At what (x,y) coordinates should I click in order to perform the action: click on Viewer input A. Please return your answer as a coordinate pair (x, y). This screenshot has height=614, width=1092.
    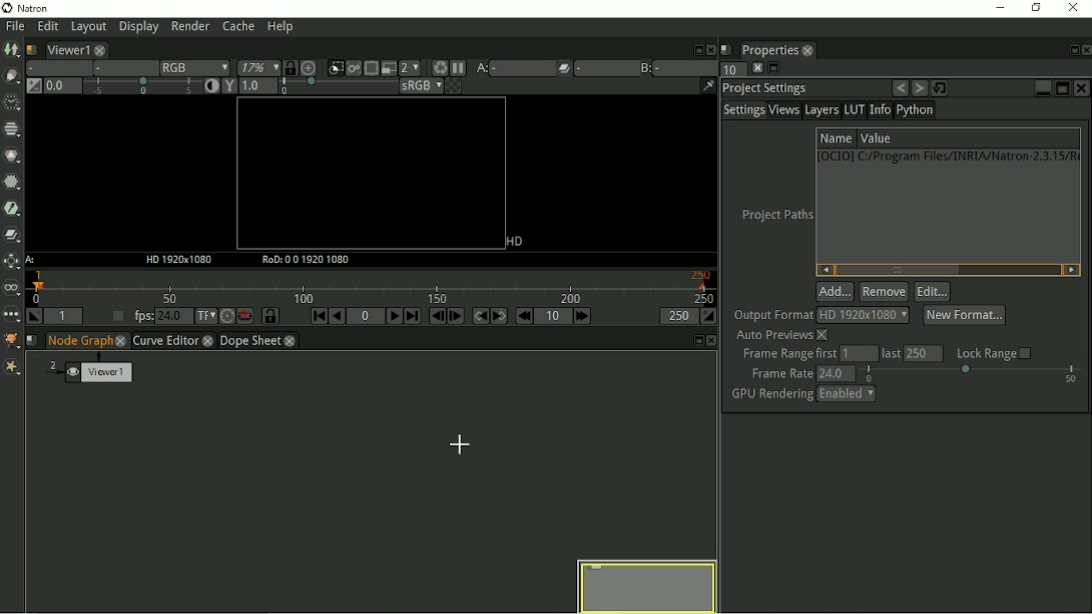
    Looking at the image, I should click on (500, 68).